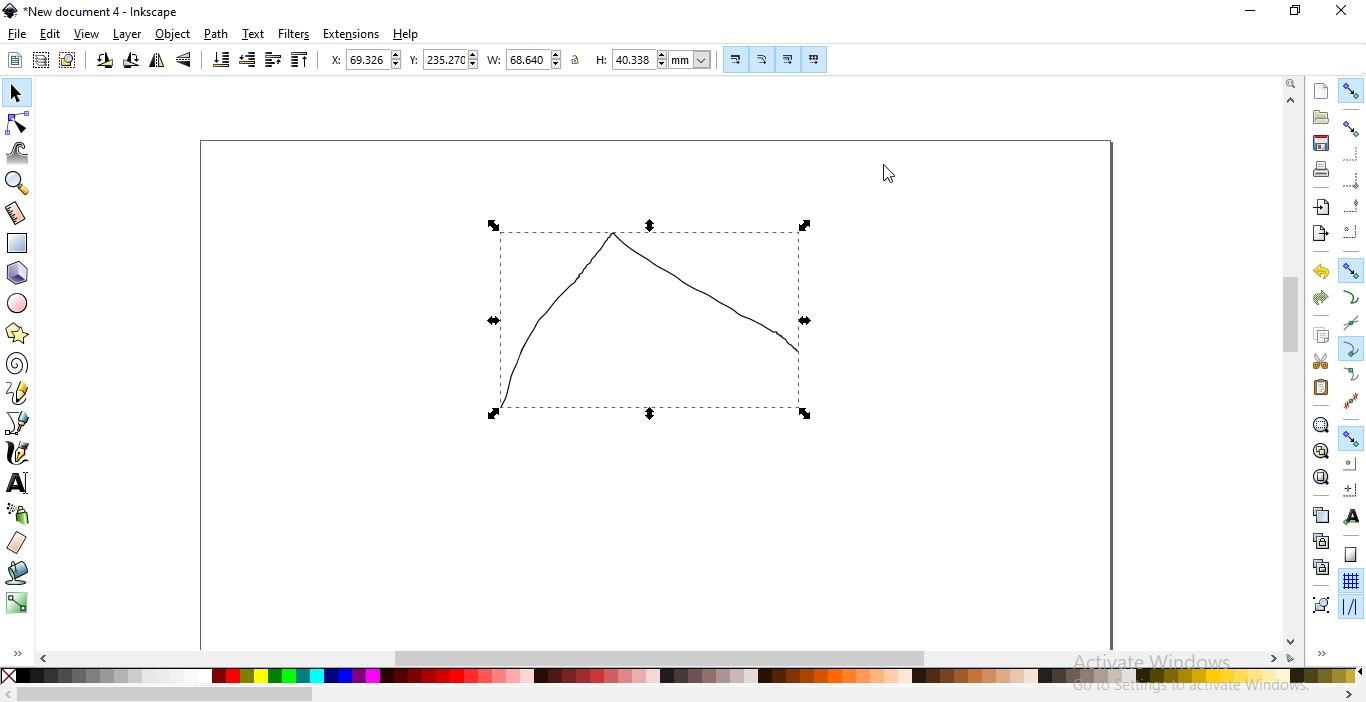 The width and height of the screenshot is (1366, 702). What do you see at coordinates (272, 60) in the screenshot?
I see `raise selection one step` at bounding box center [272, 60].